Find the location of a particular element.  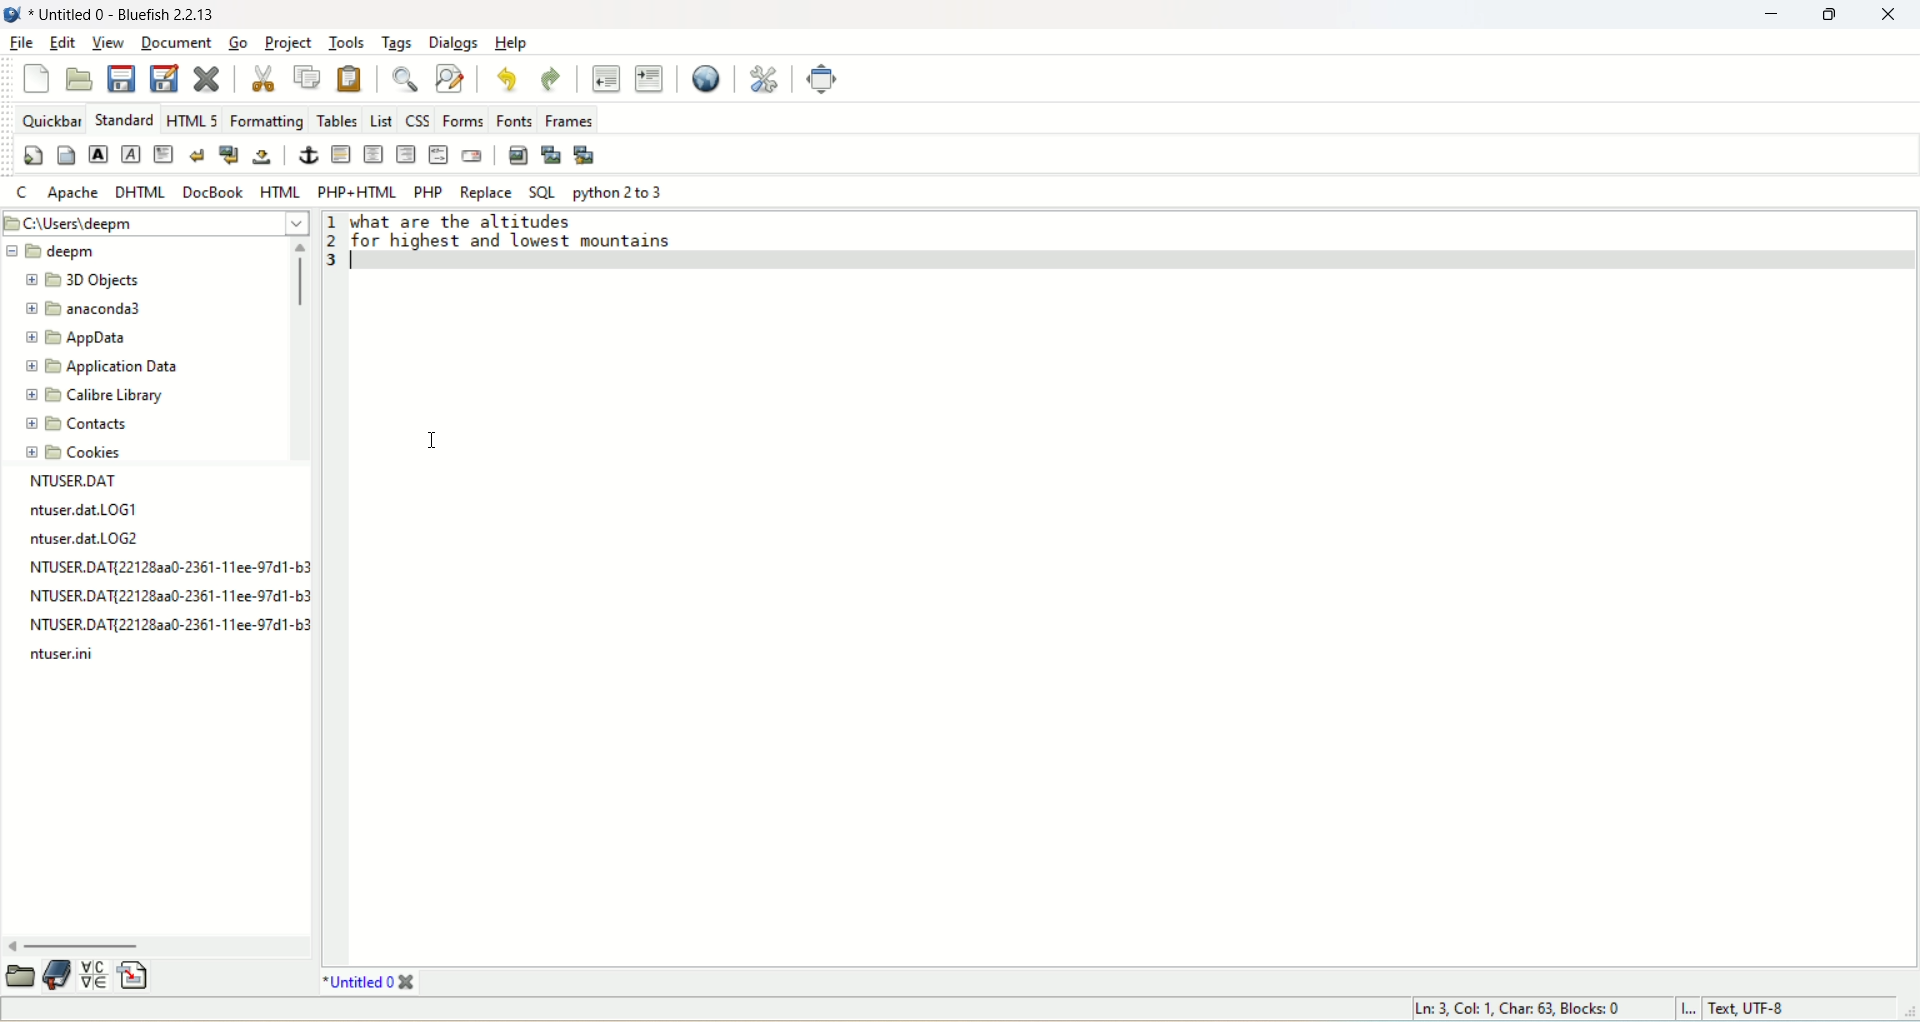

redo is located at coordinates (549, 79).